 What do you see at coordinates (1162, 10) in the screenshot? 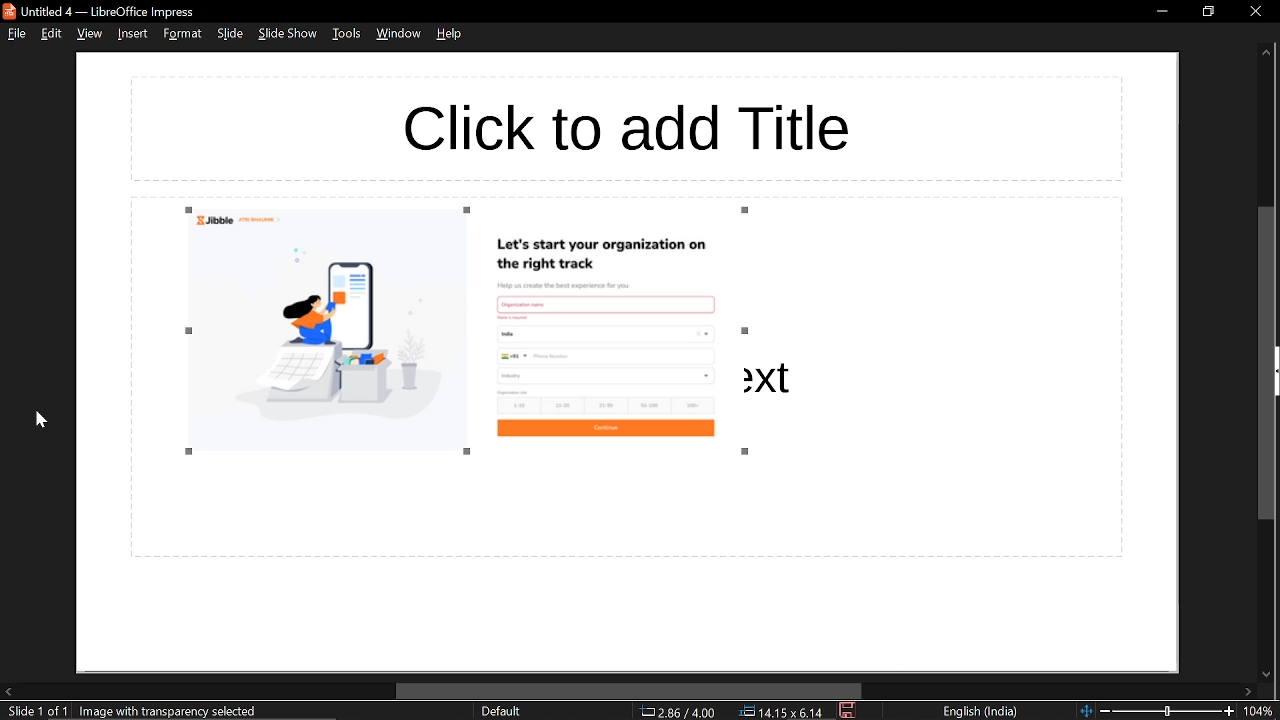
I see `minimize` at bounding box center [1162, 10].